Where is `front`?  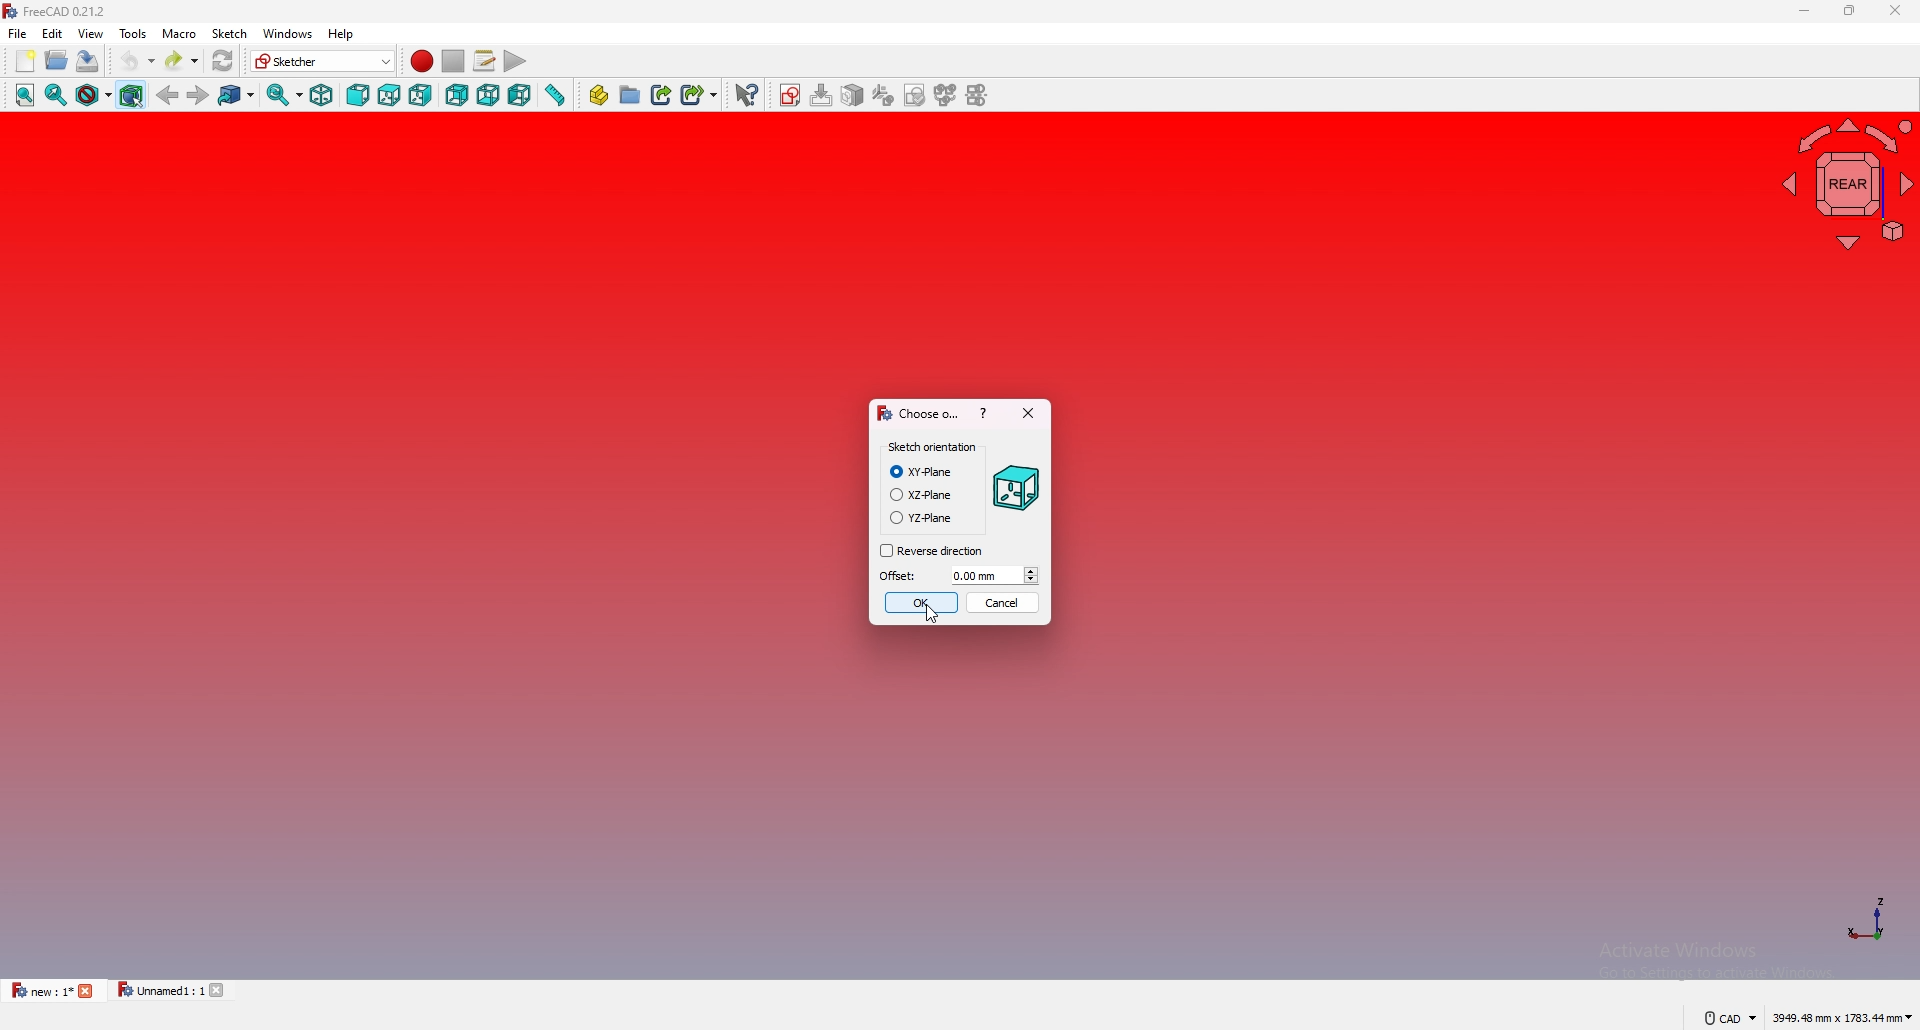 front is located at coordinates (356, 96).